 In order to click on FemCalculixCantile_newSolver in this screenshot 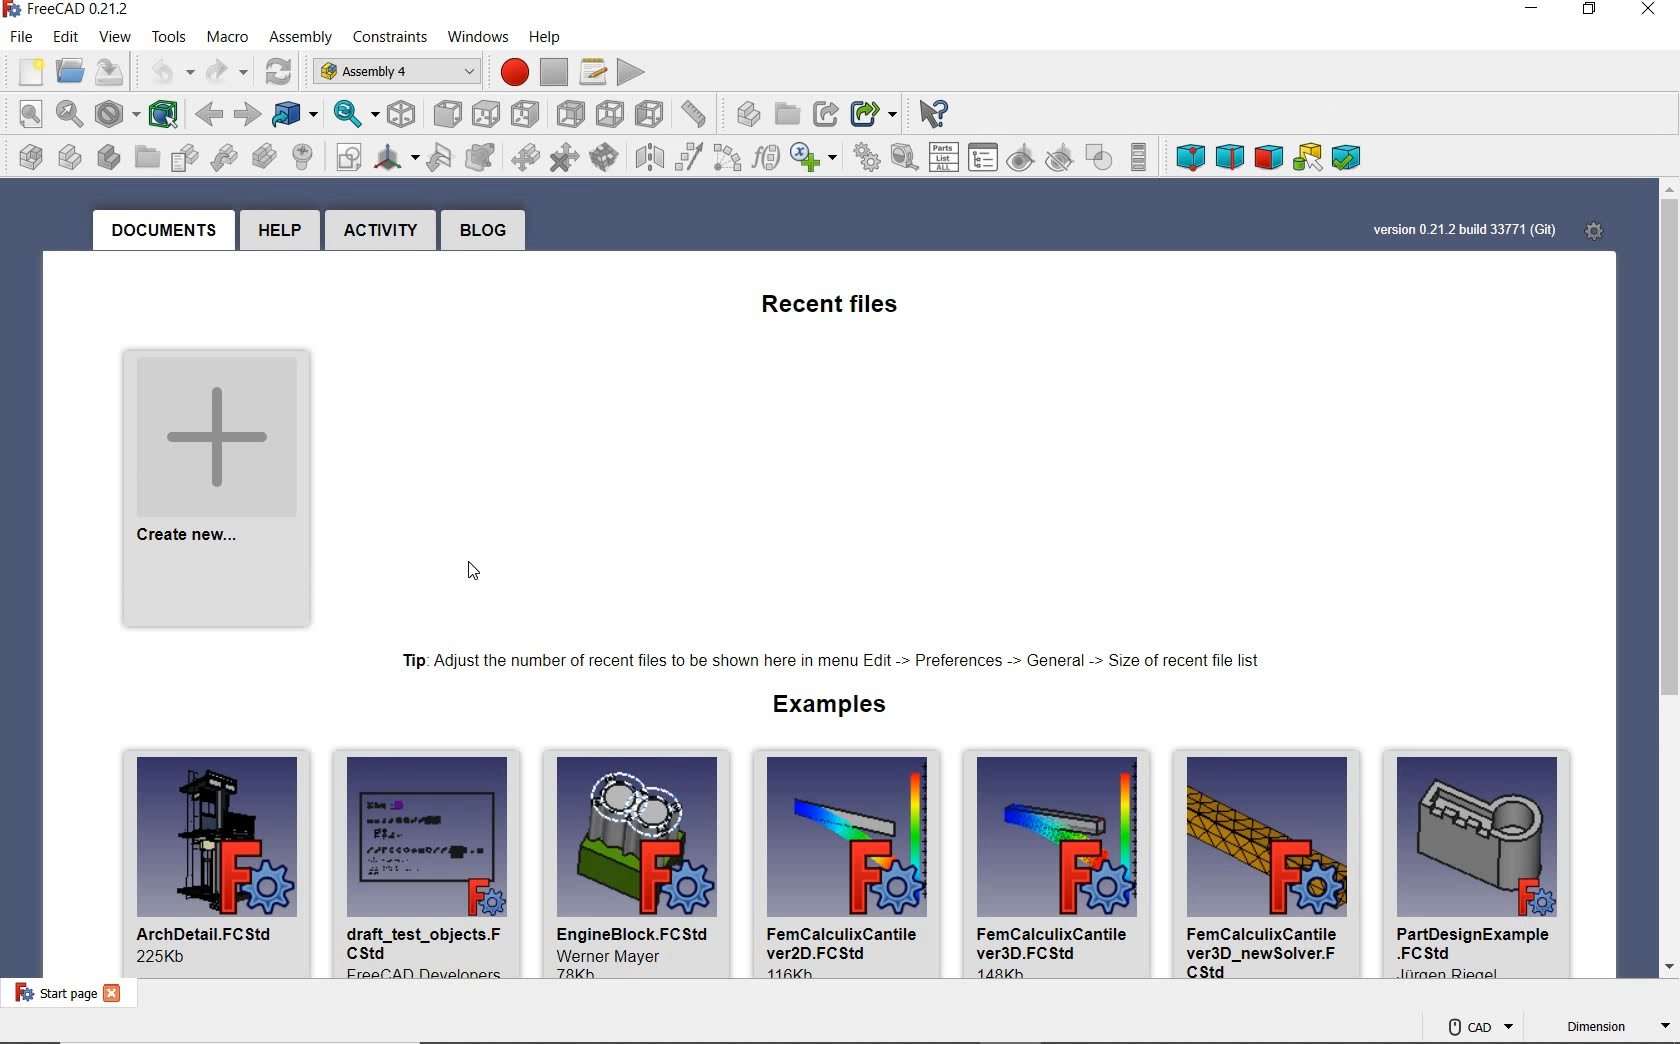, I will do `click(1273, 862)`.